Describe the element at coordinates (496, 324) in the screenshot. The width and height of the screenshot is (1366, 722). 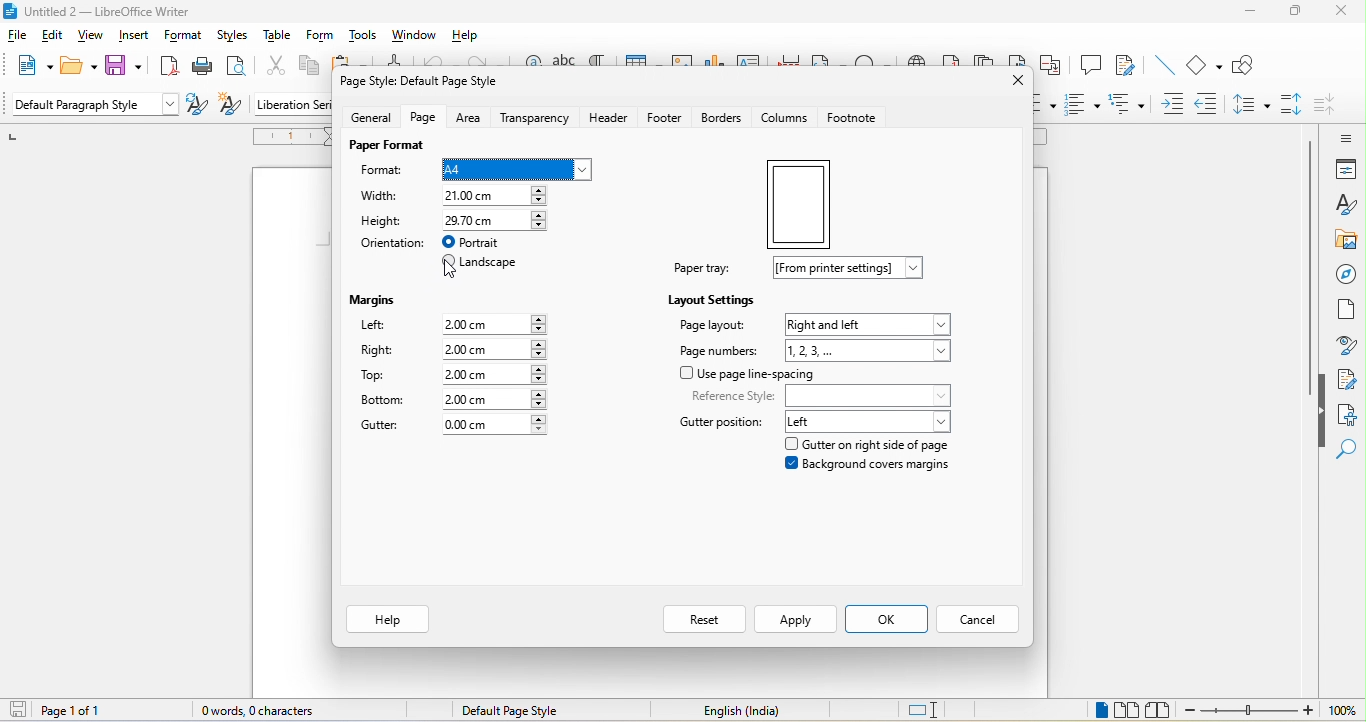
I see `2.00 cm` at that location.